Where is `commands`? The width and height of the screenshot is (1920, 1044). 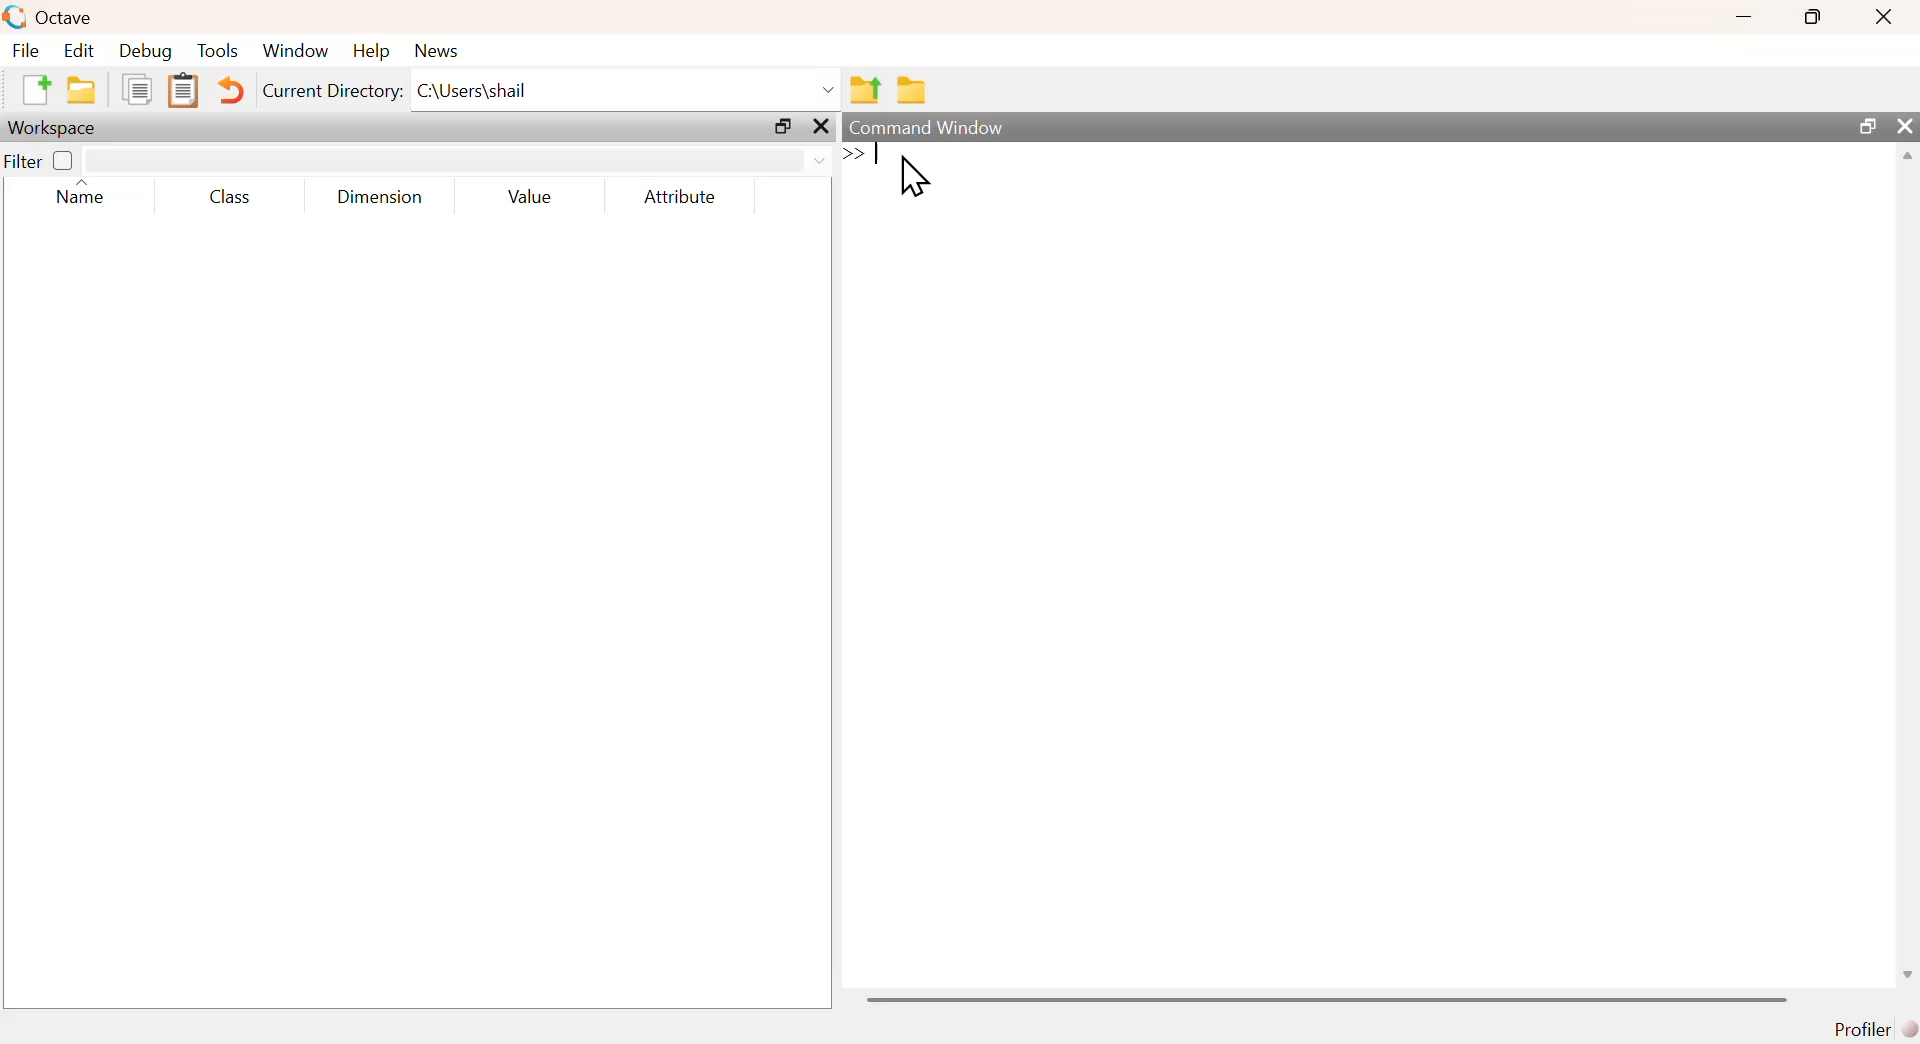
commands is located at coordinates (1057, 173).